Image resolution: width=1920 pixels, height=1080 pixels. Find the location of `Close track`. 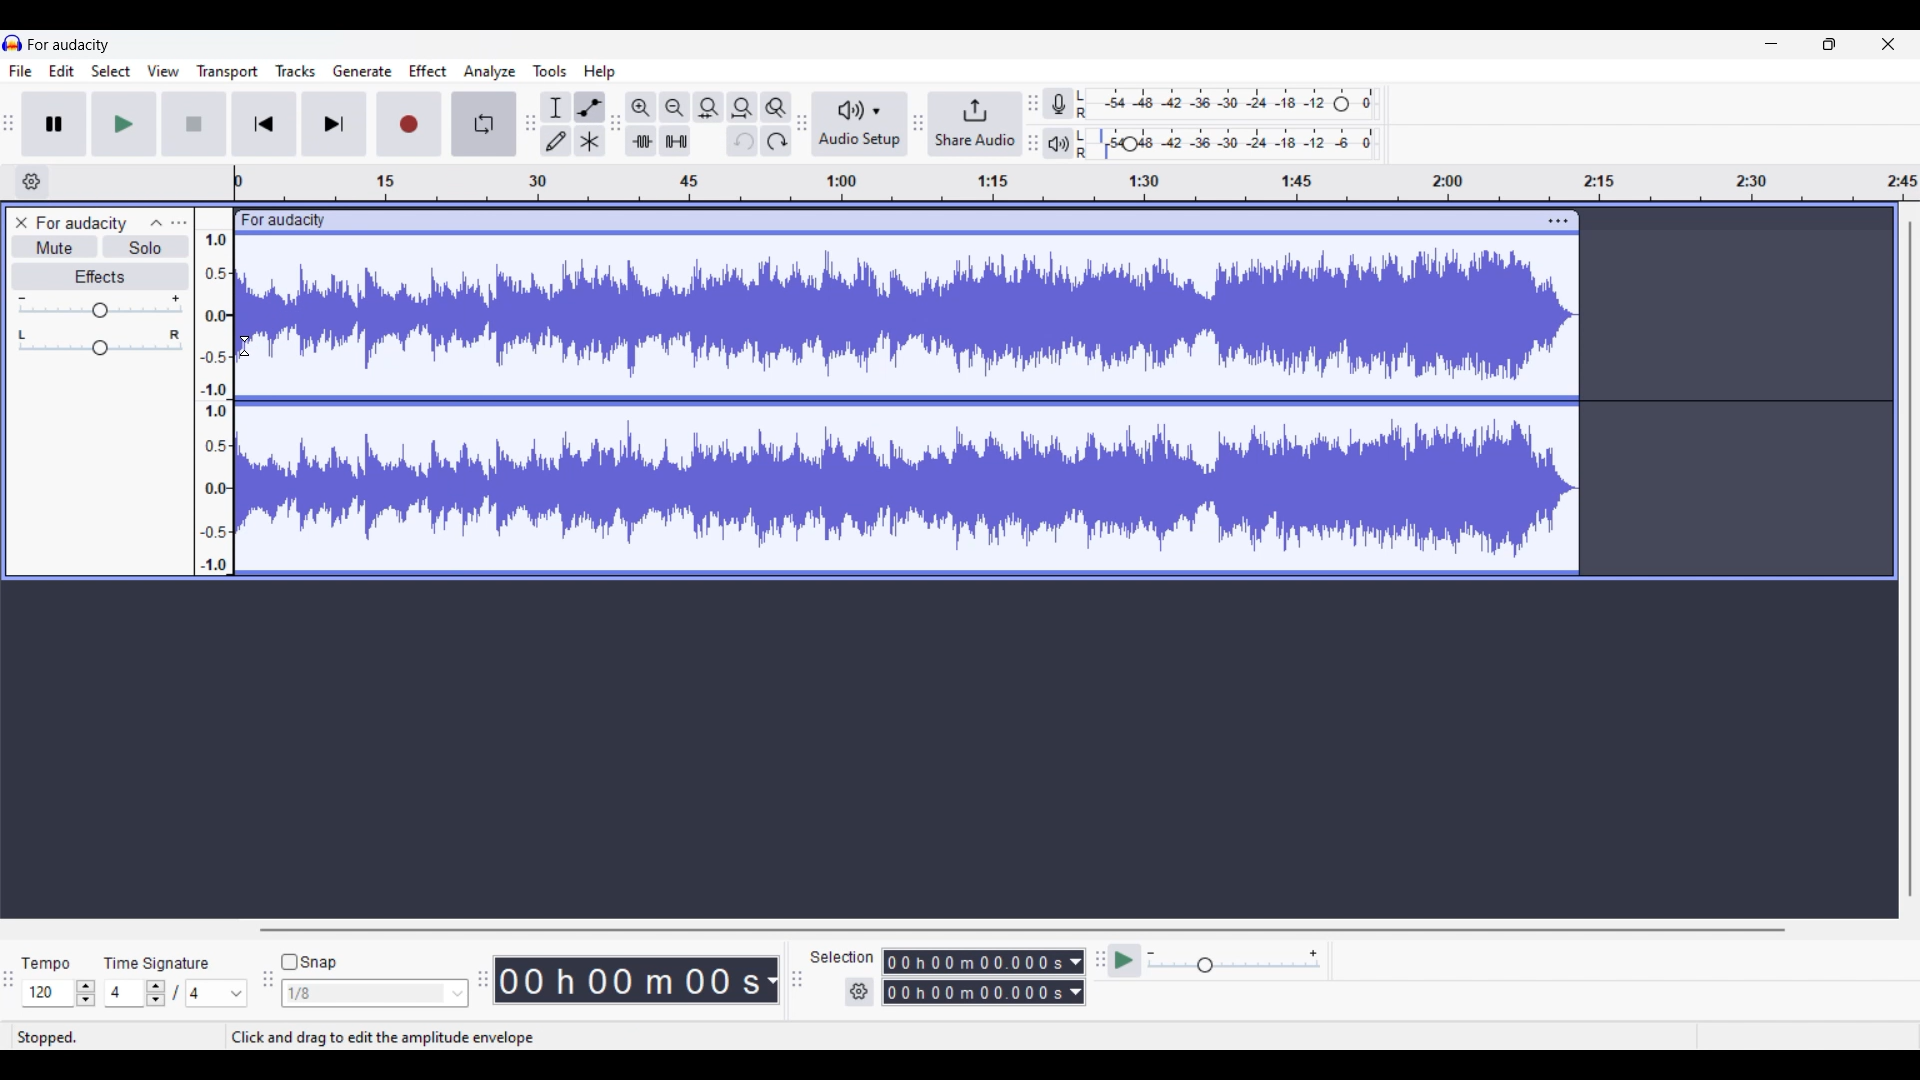

Close track is located at coordinates (22, 222).